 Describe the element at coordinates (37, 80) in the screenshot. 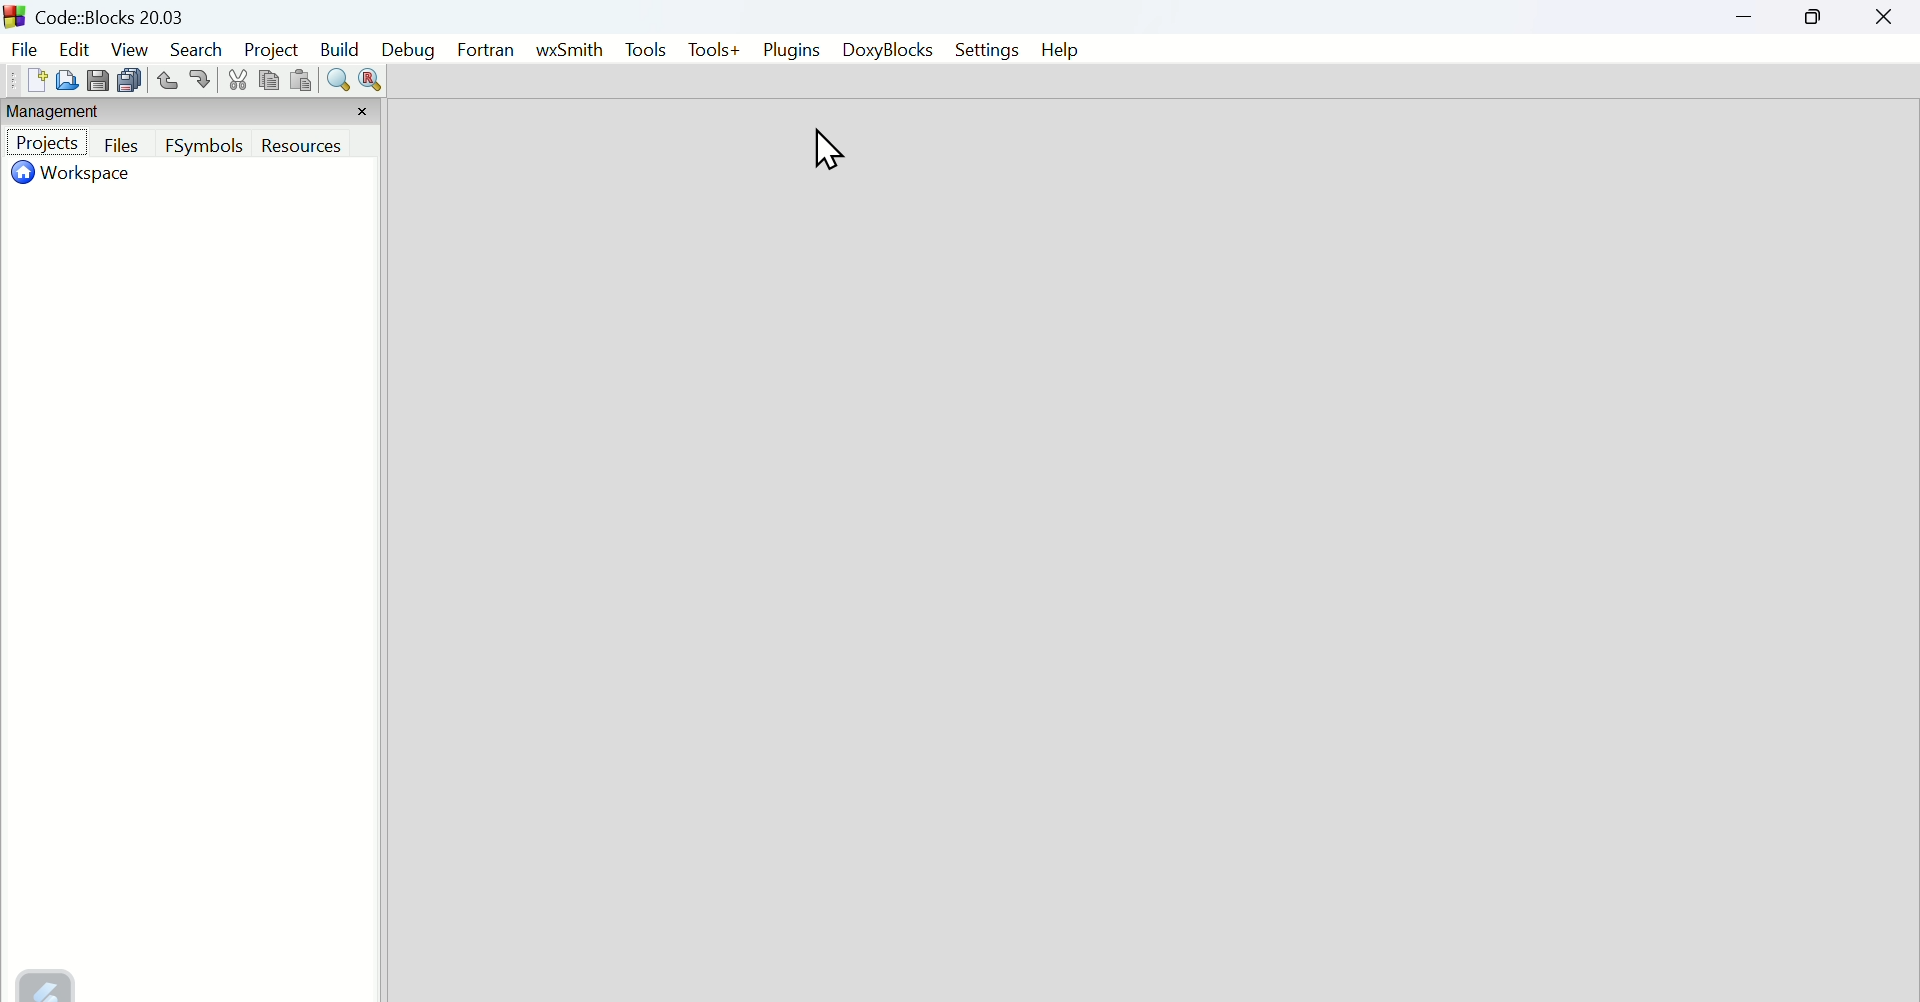

I see `Create new file` at that location.